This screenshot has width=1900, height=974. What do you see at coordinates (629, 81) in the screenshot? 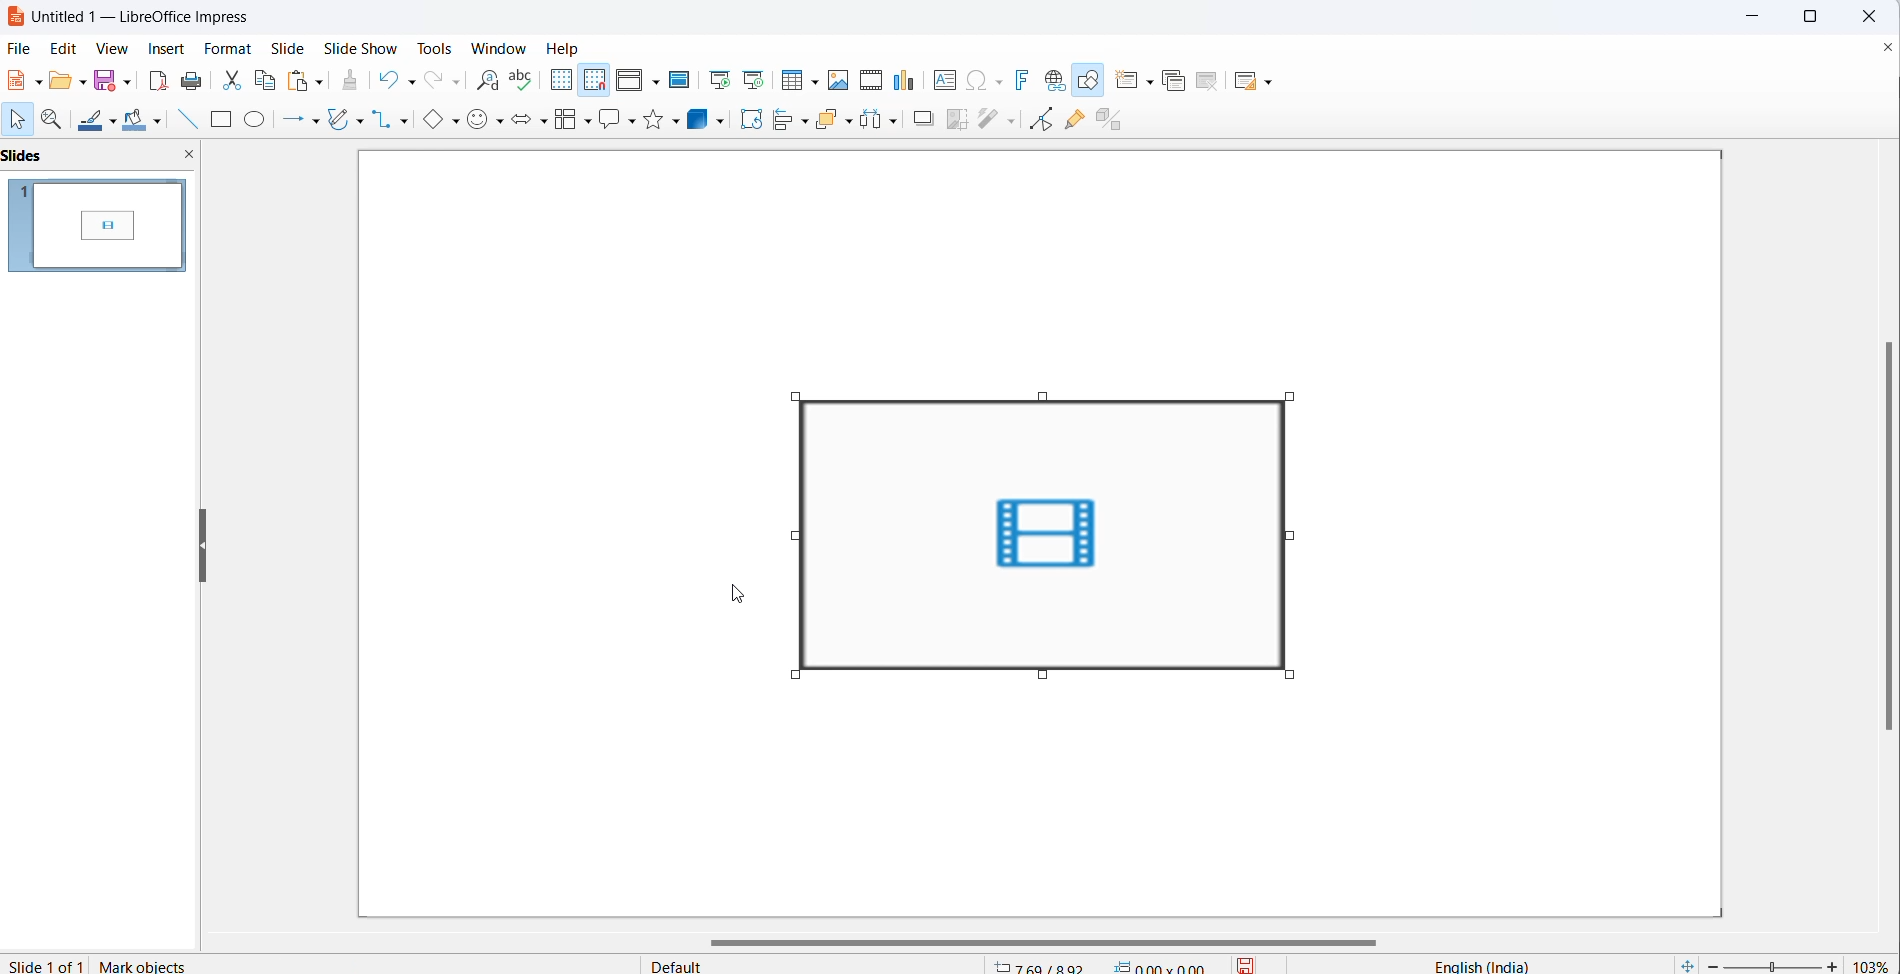
I see `display views` at bounding box center [629, 81].